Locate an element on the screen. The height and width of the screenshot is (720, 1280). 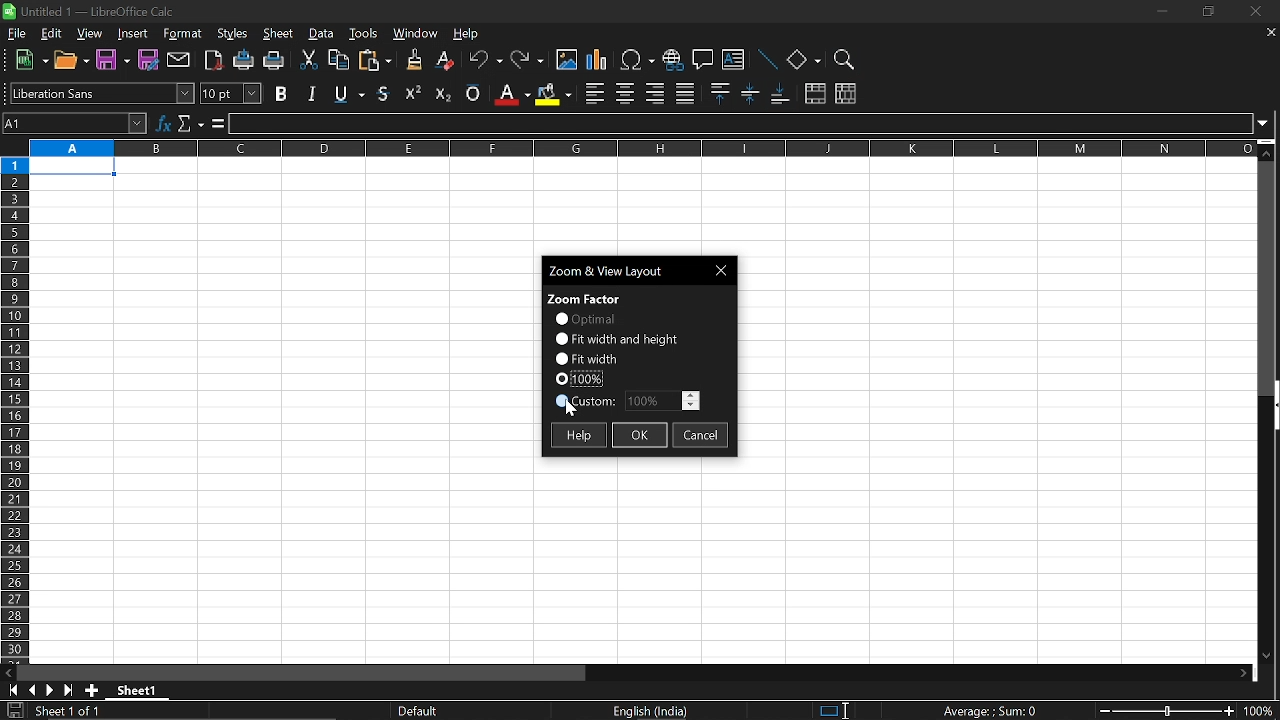
fontcolor is located at coordinates (511, 94).